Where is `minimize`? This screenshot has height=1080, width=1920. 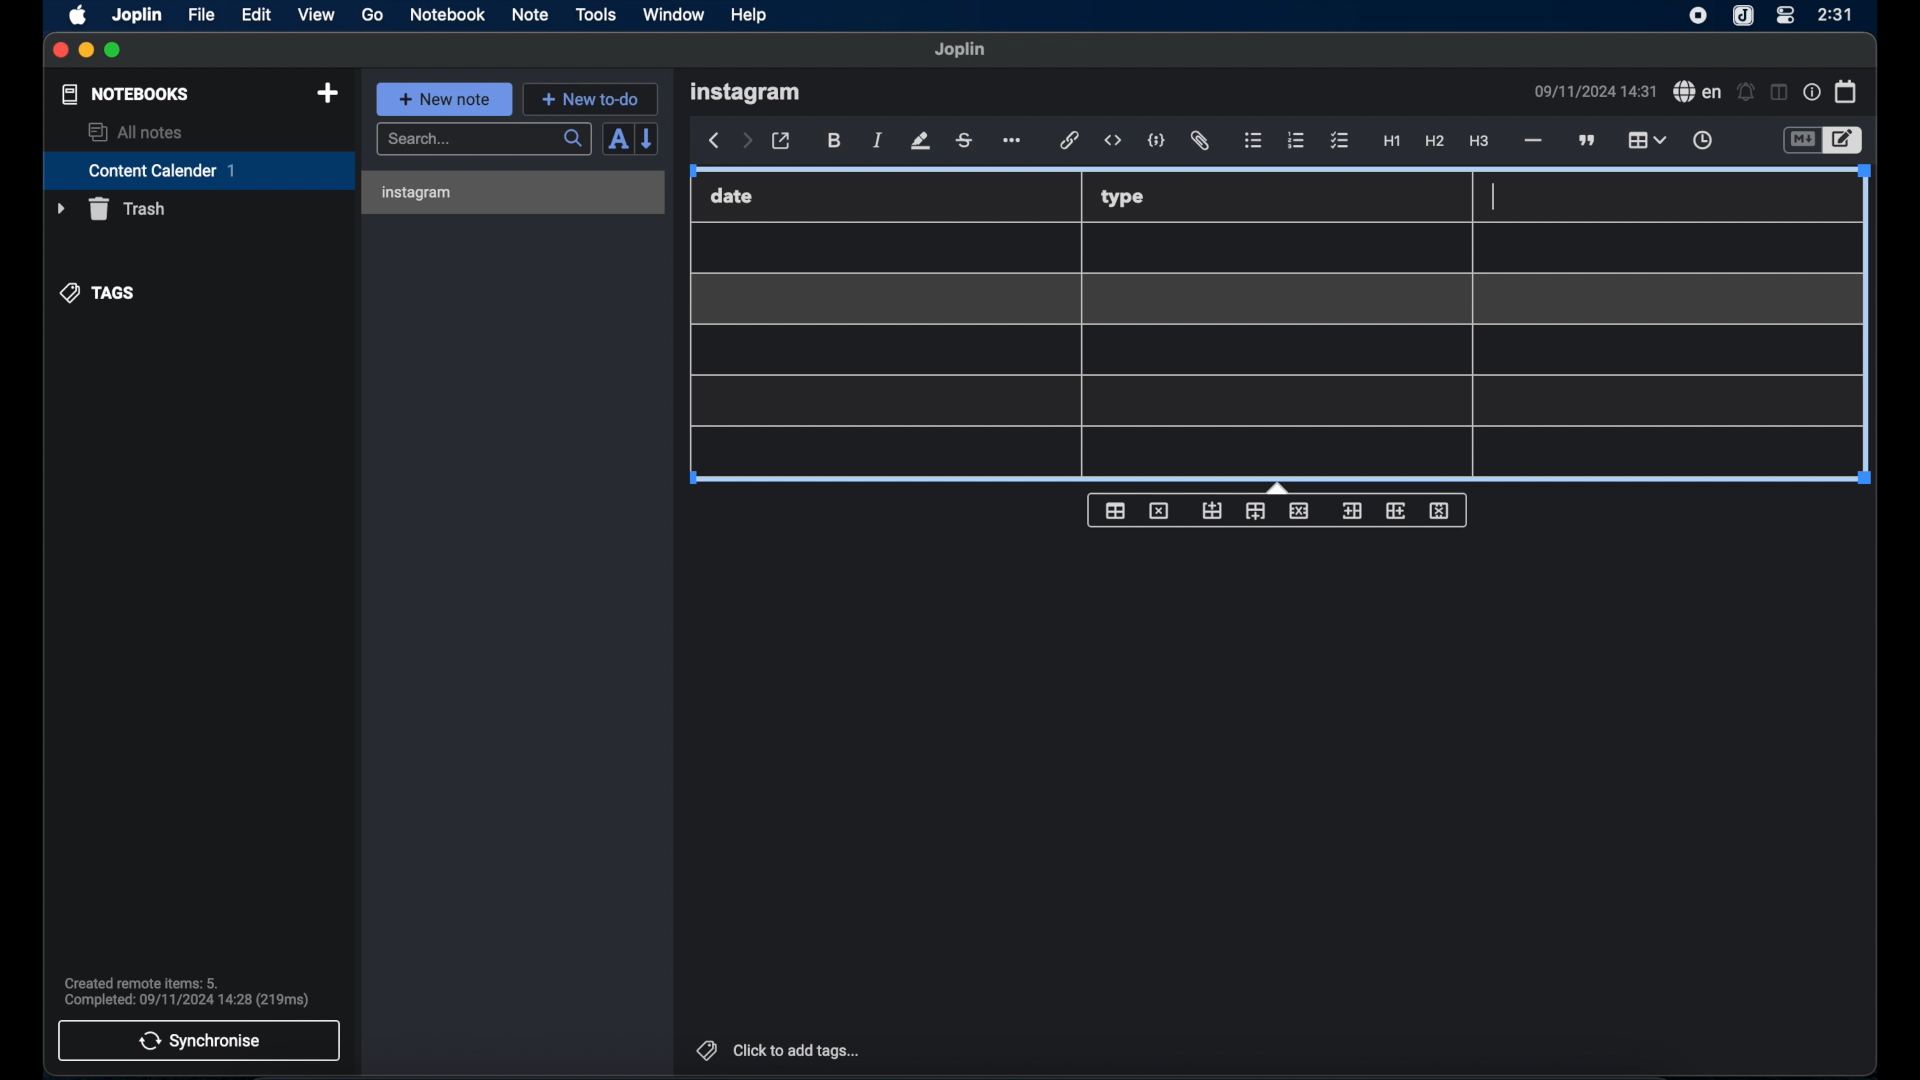
minimize is located at coordinates (85, 51).